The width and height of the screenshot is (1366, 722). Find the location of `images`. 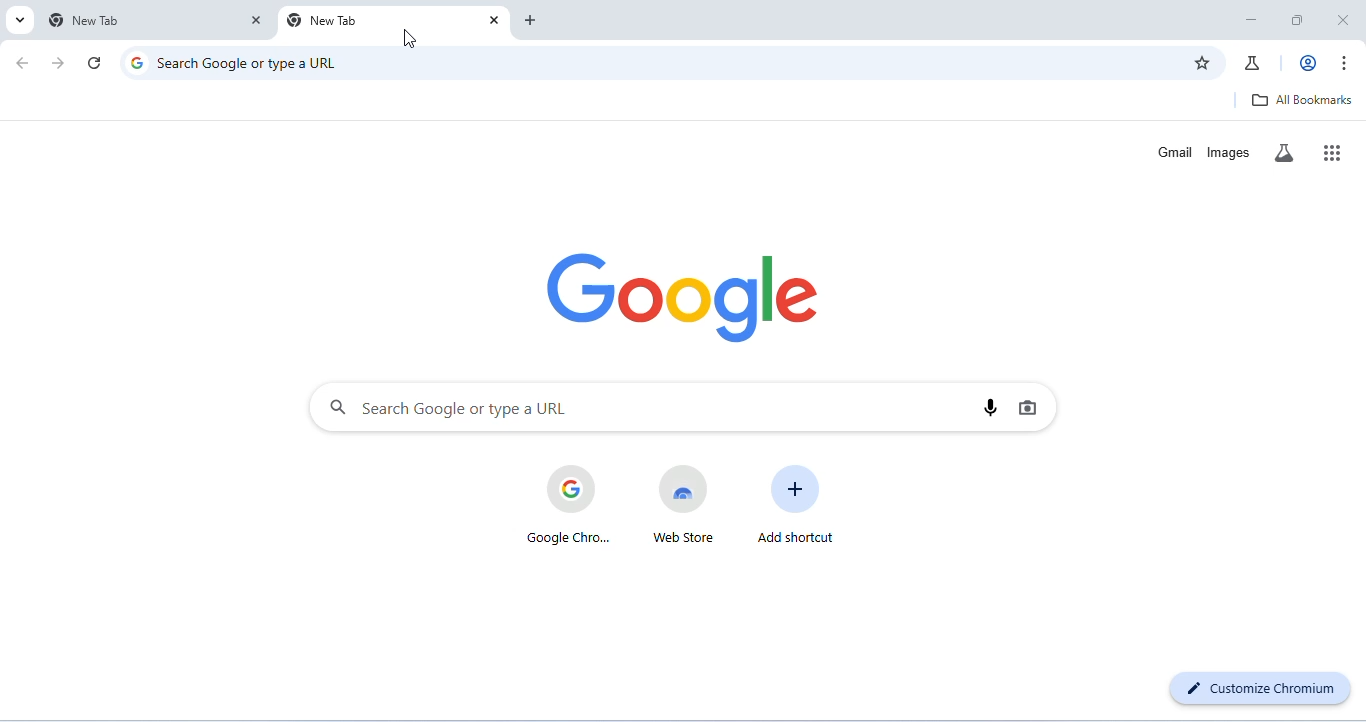

images is located at coordinates (1230, 152).